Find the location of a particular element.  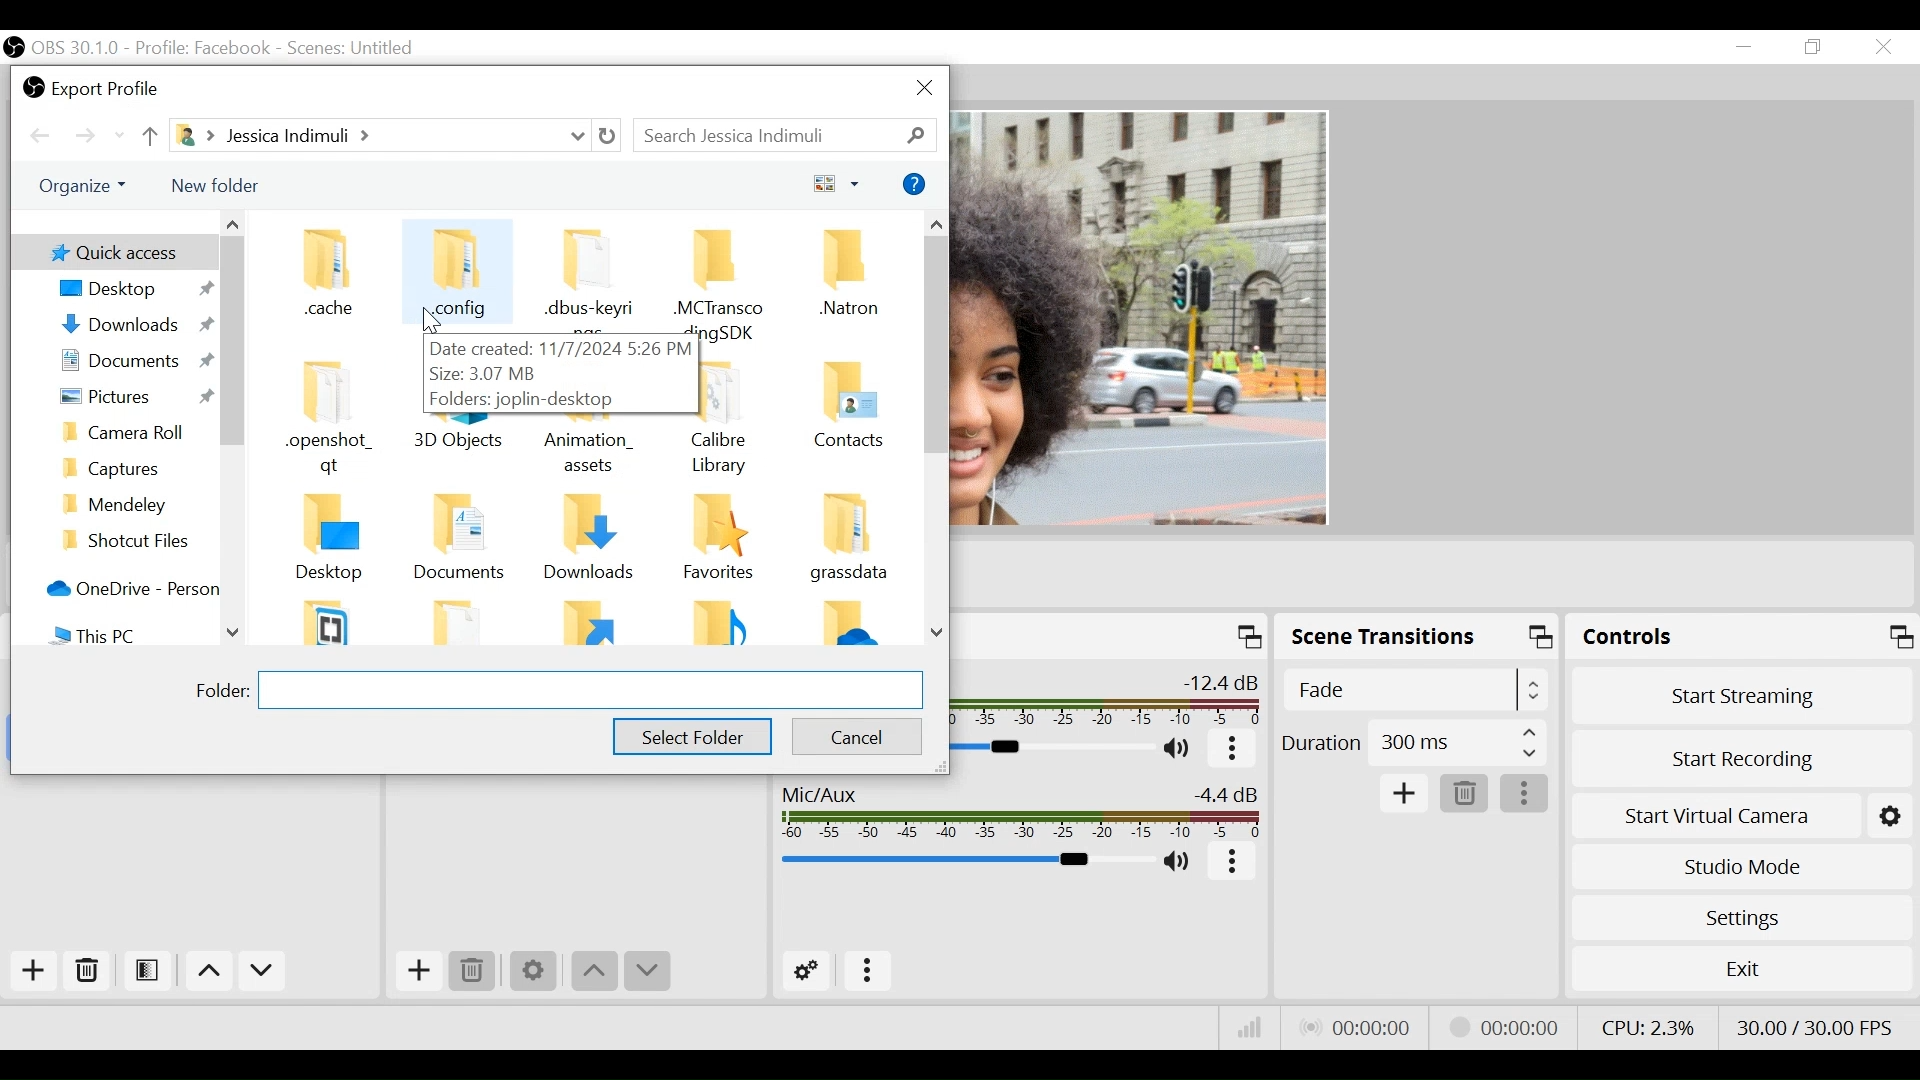

Select Scene Transition is located at coordinates (1415, 692).